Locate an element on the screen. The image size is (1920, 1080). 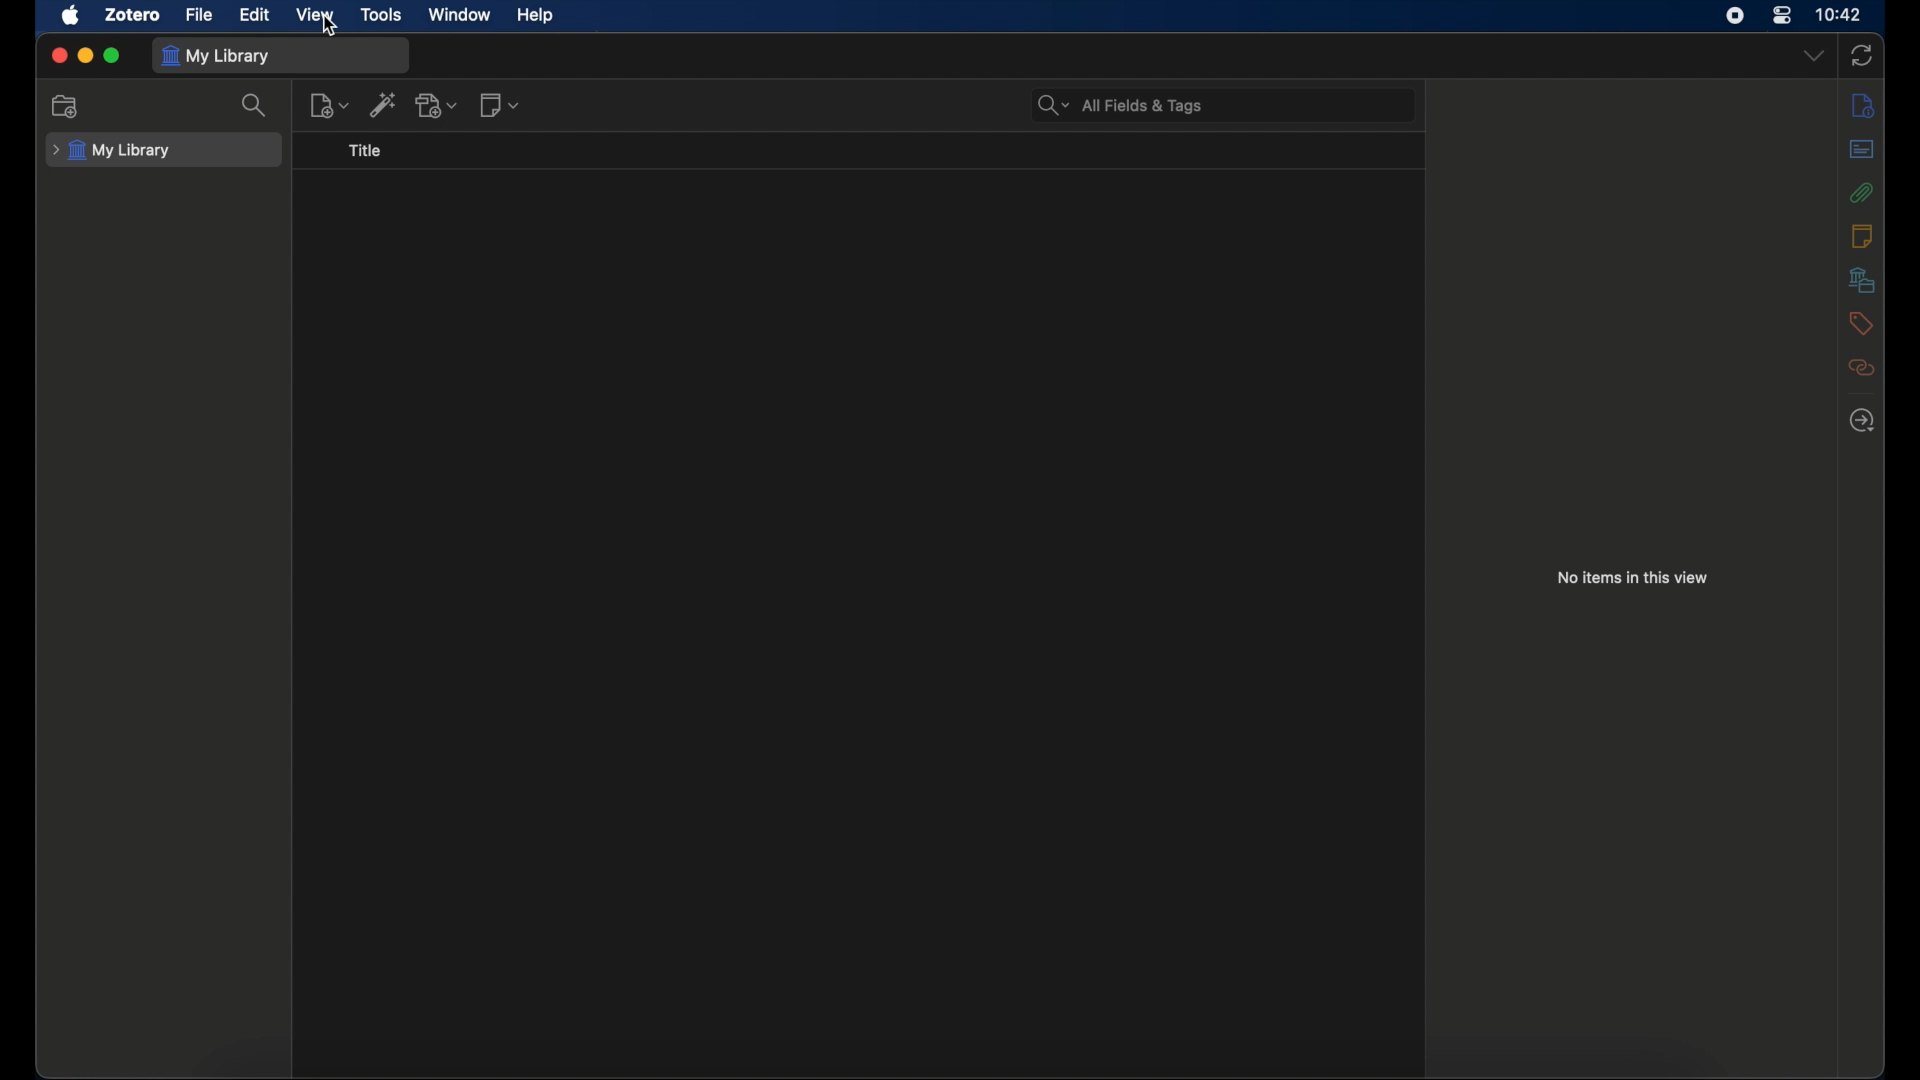
tags is located at coordinates (1861, 323).